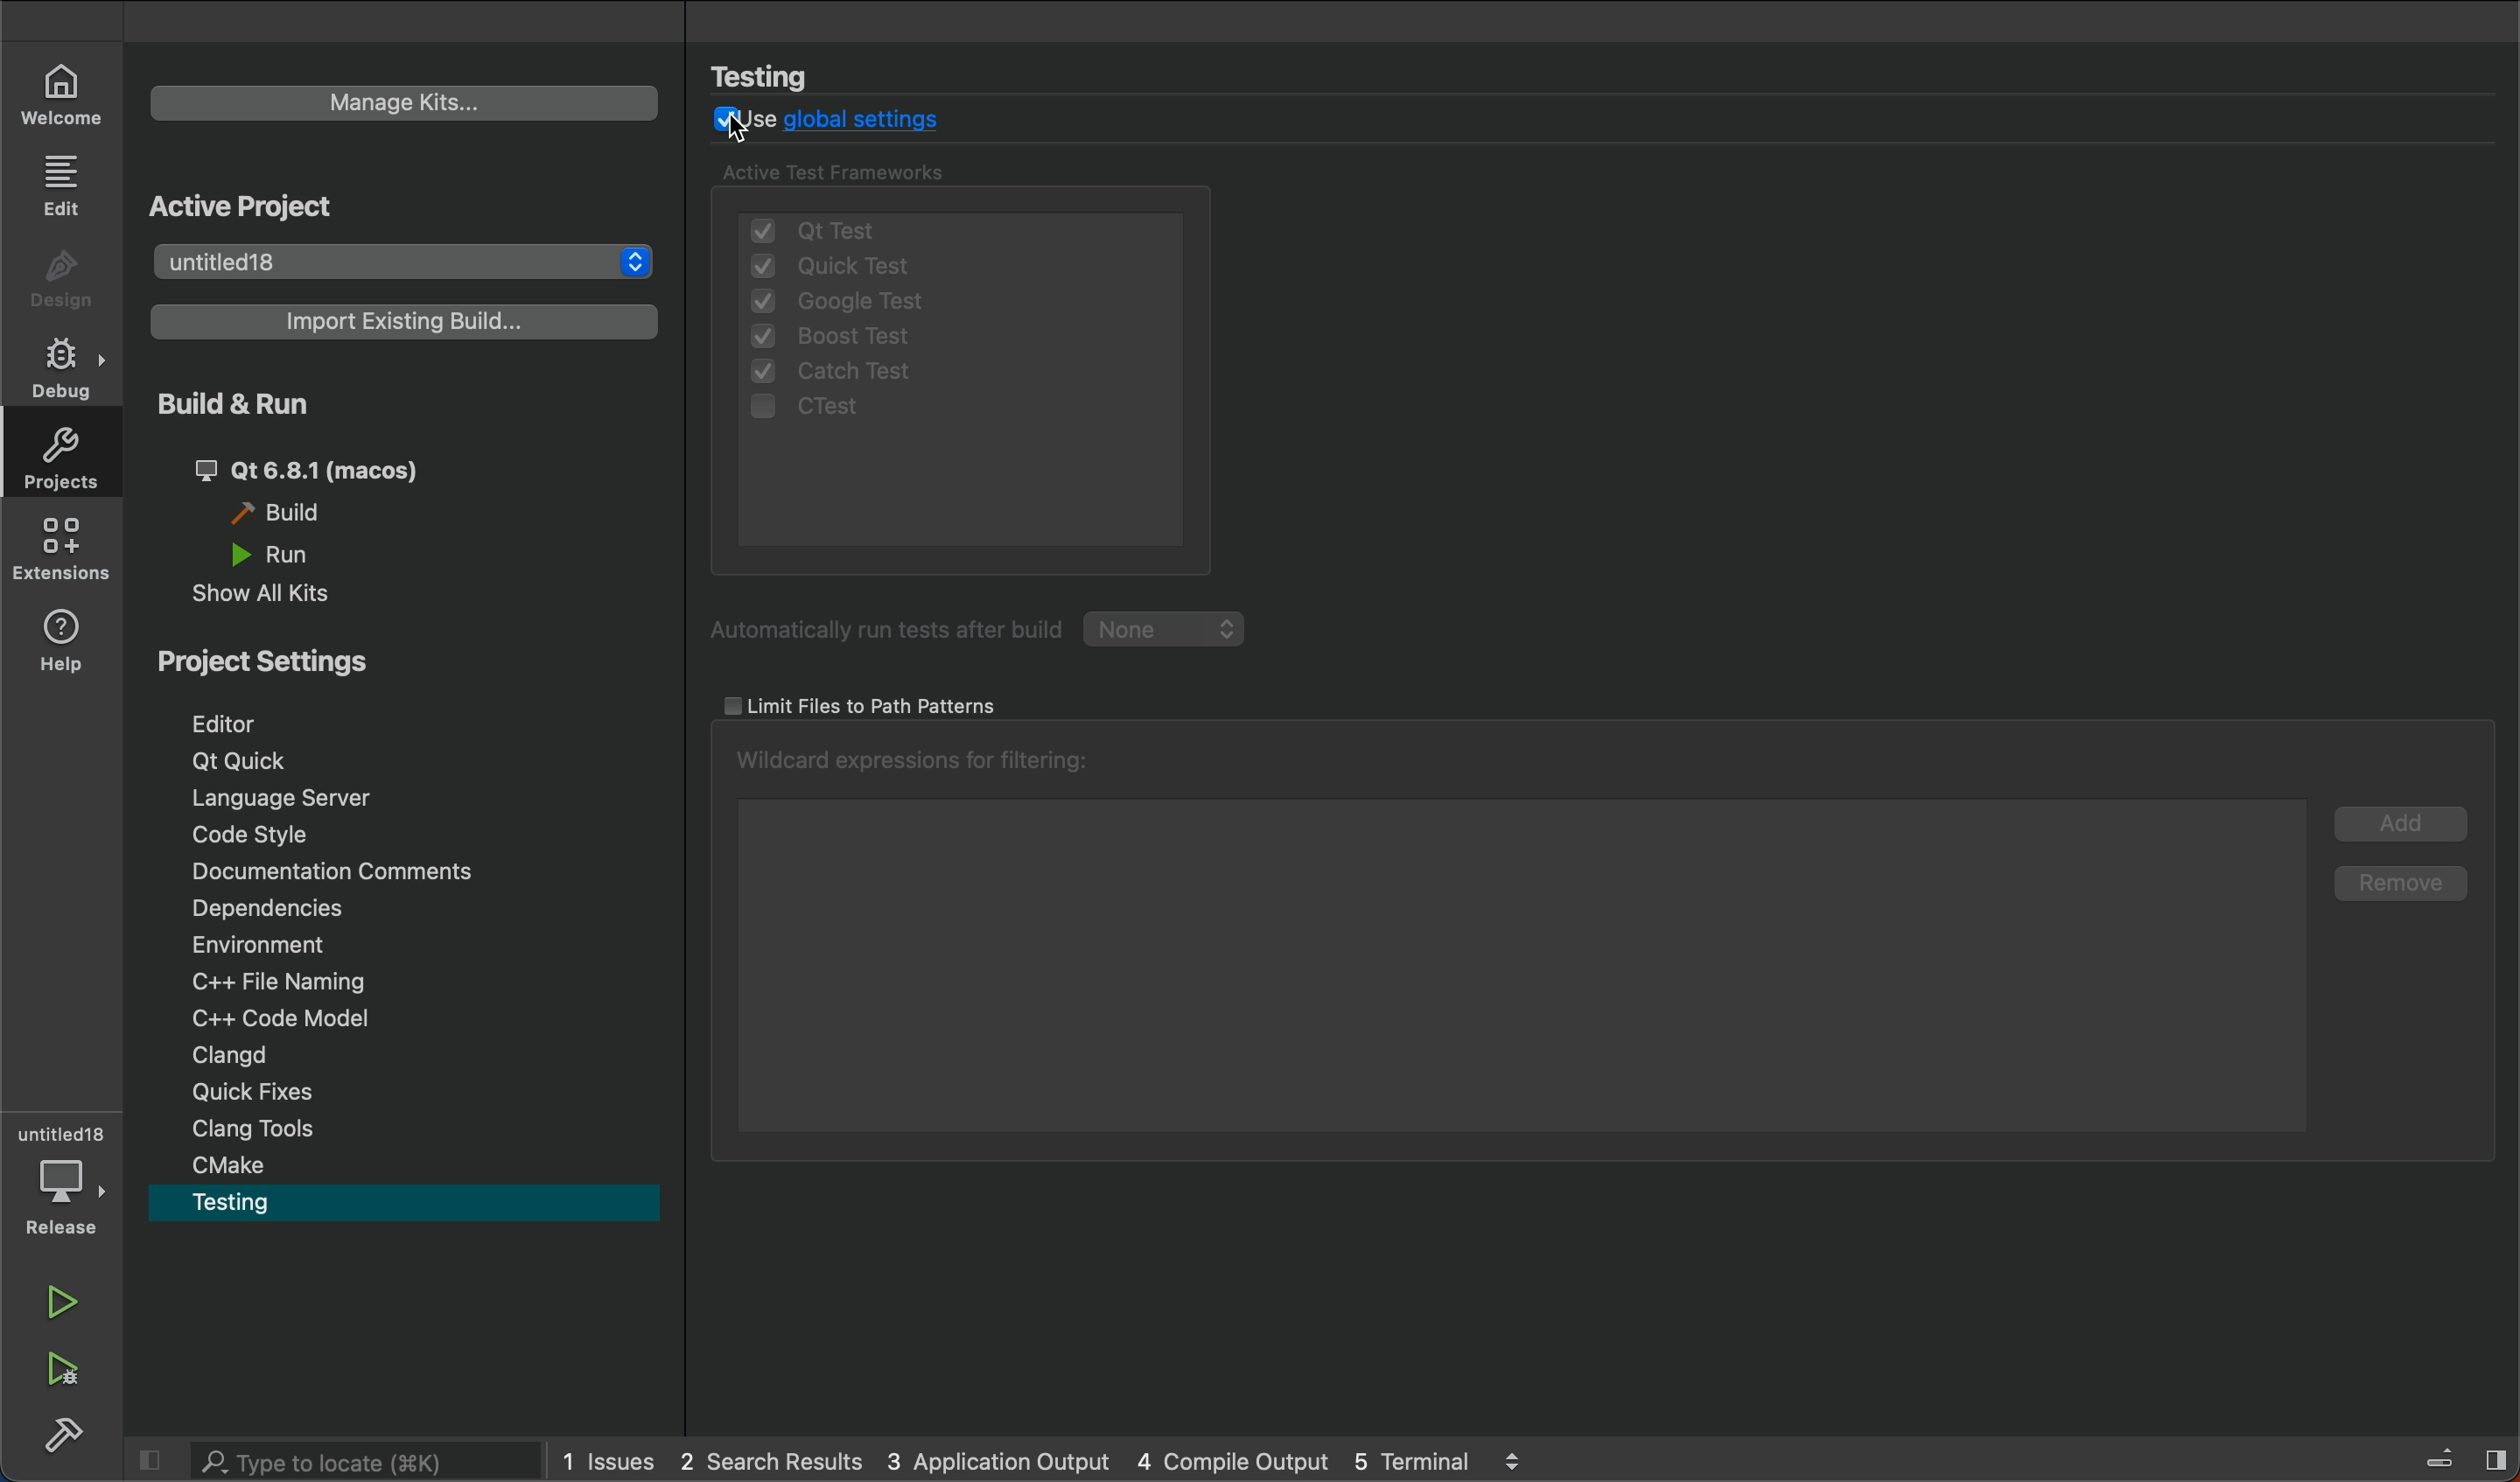 The image size is (2520, 1482). Describe the element at coordinates (394, 726) in the screenshot. I see `` at that location.